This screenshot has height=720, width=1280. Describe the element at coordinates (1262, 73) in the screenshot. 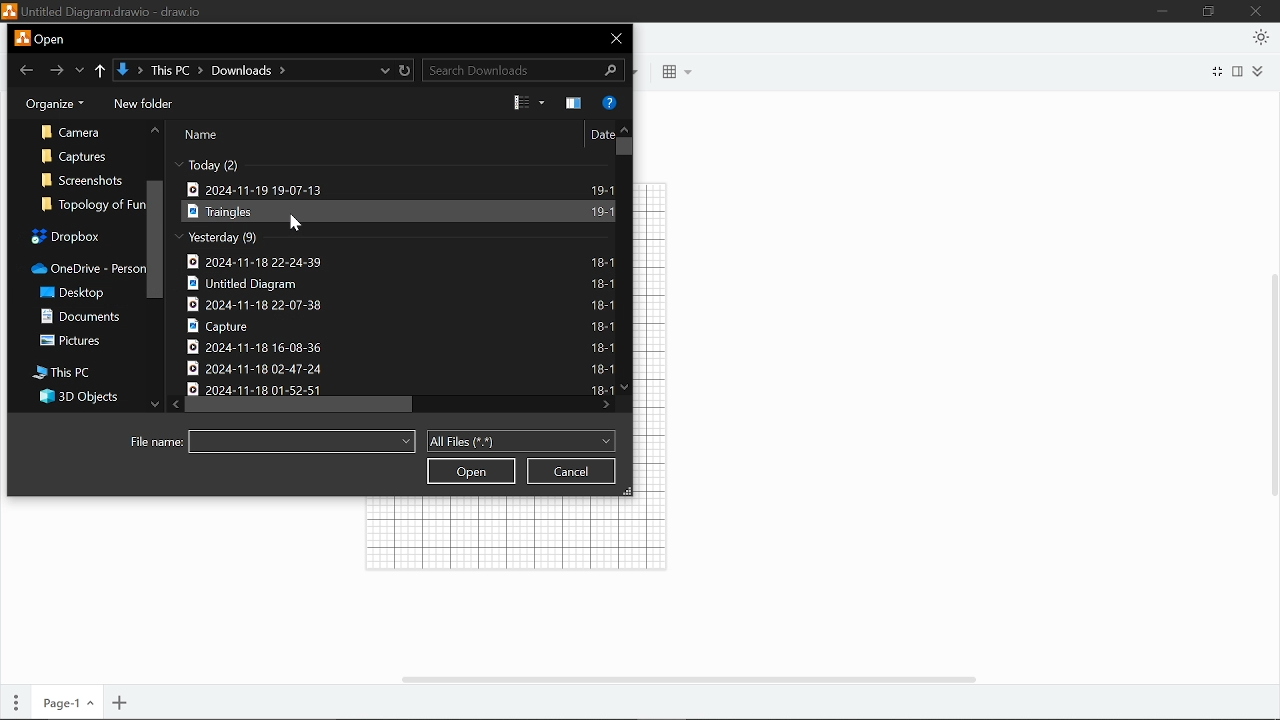

I see `Expand/collapse` at that location.